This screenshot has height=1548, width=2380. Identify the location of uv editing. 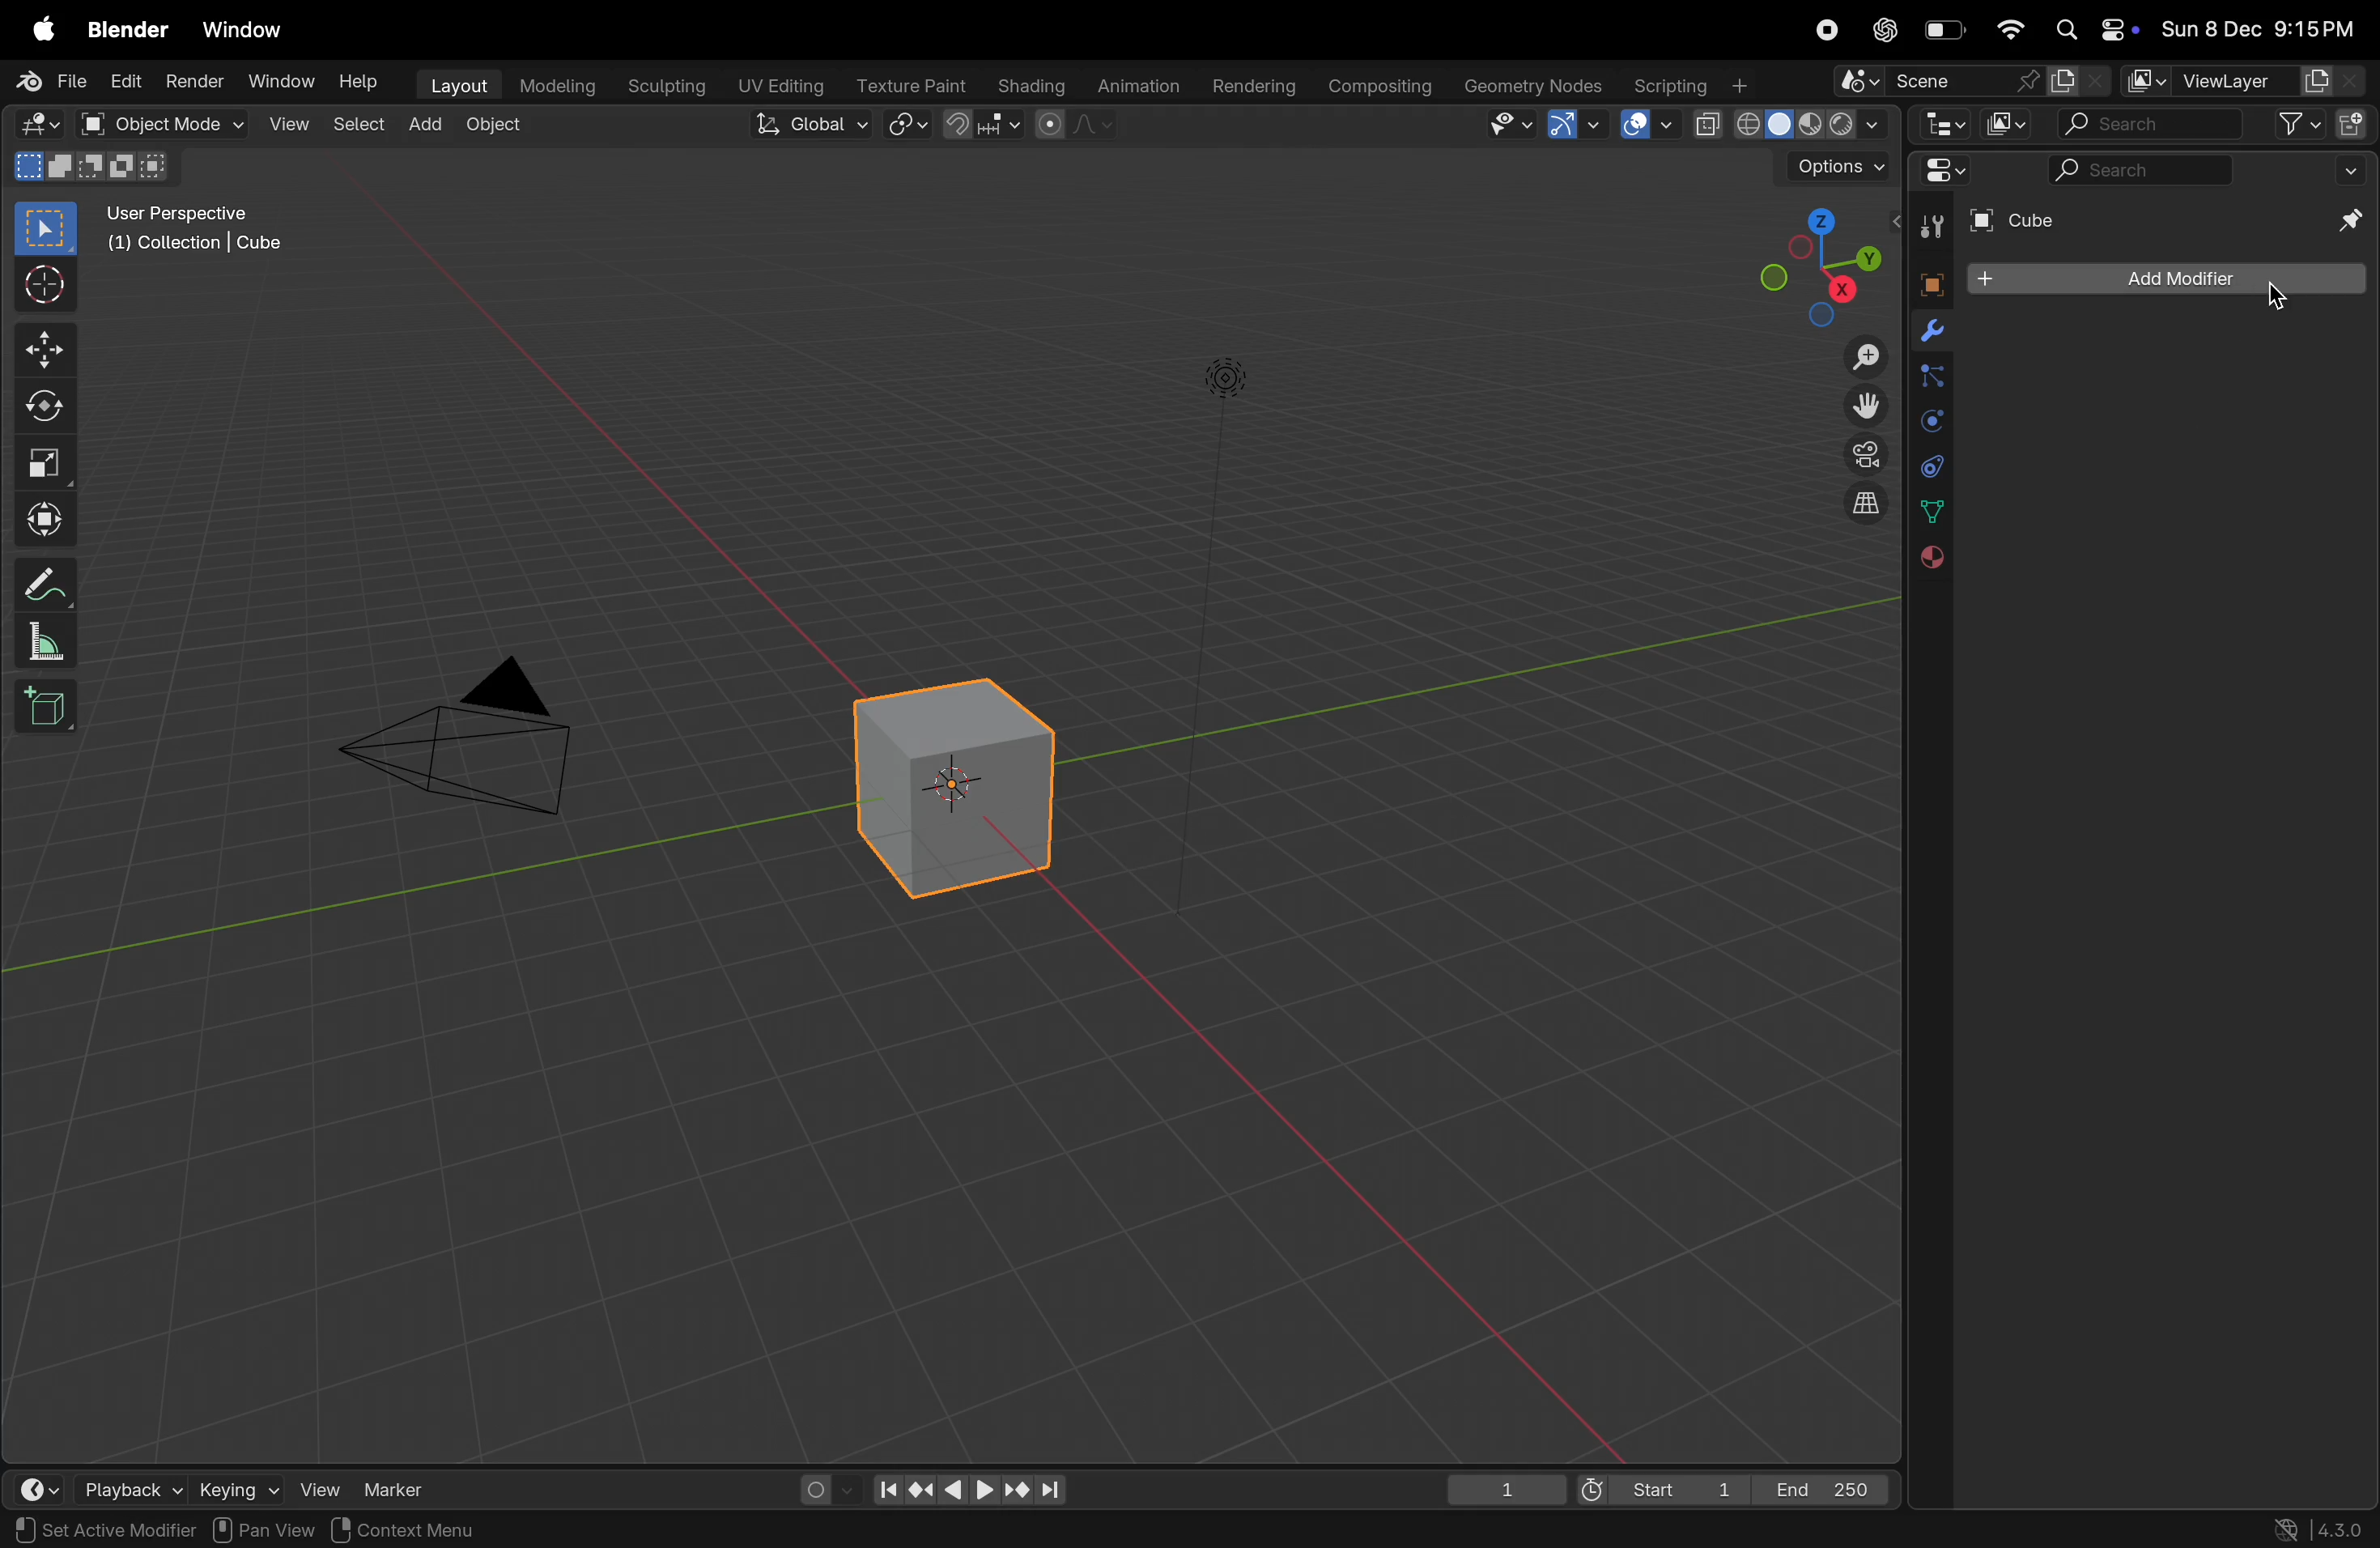
(784, 83).